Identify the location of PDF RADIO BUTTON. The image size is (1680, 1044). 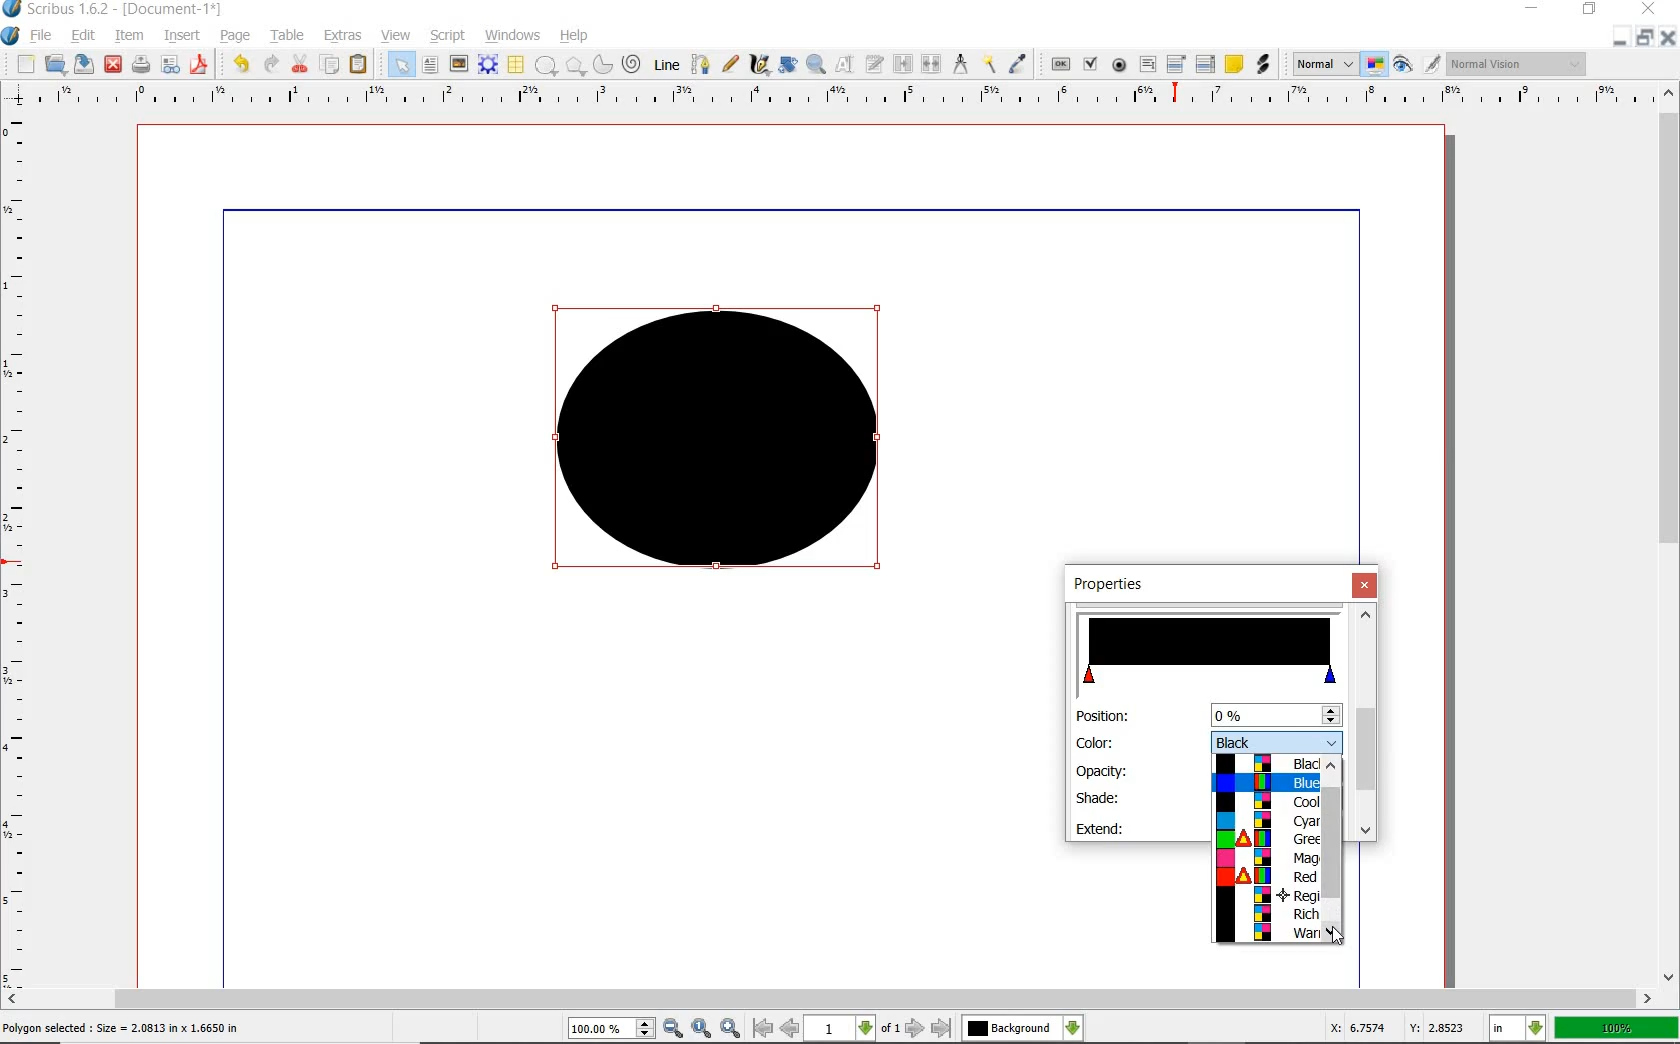
(1120, 64).